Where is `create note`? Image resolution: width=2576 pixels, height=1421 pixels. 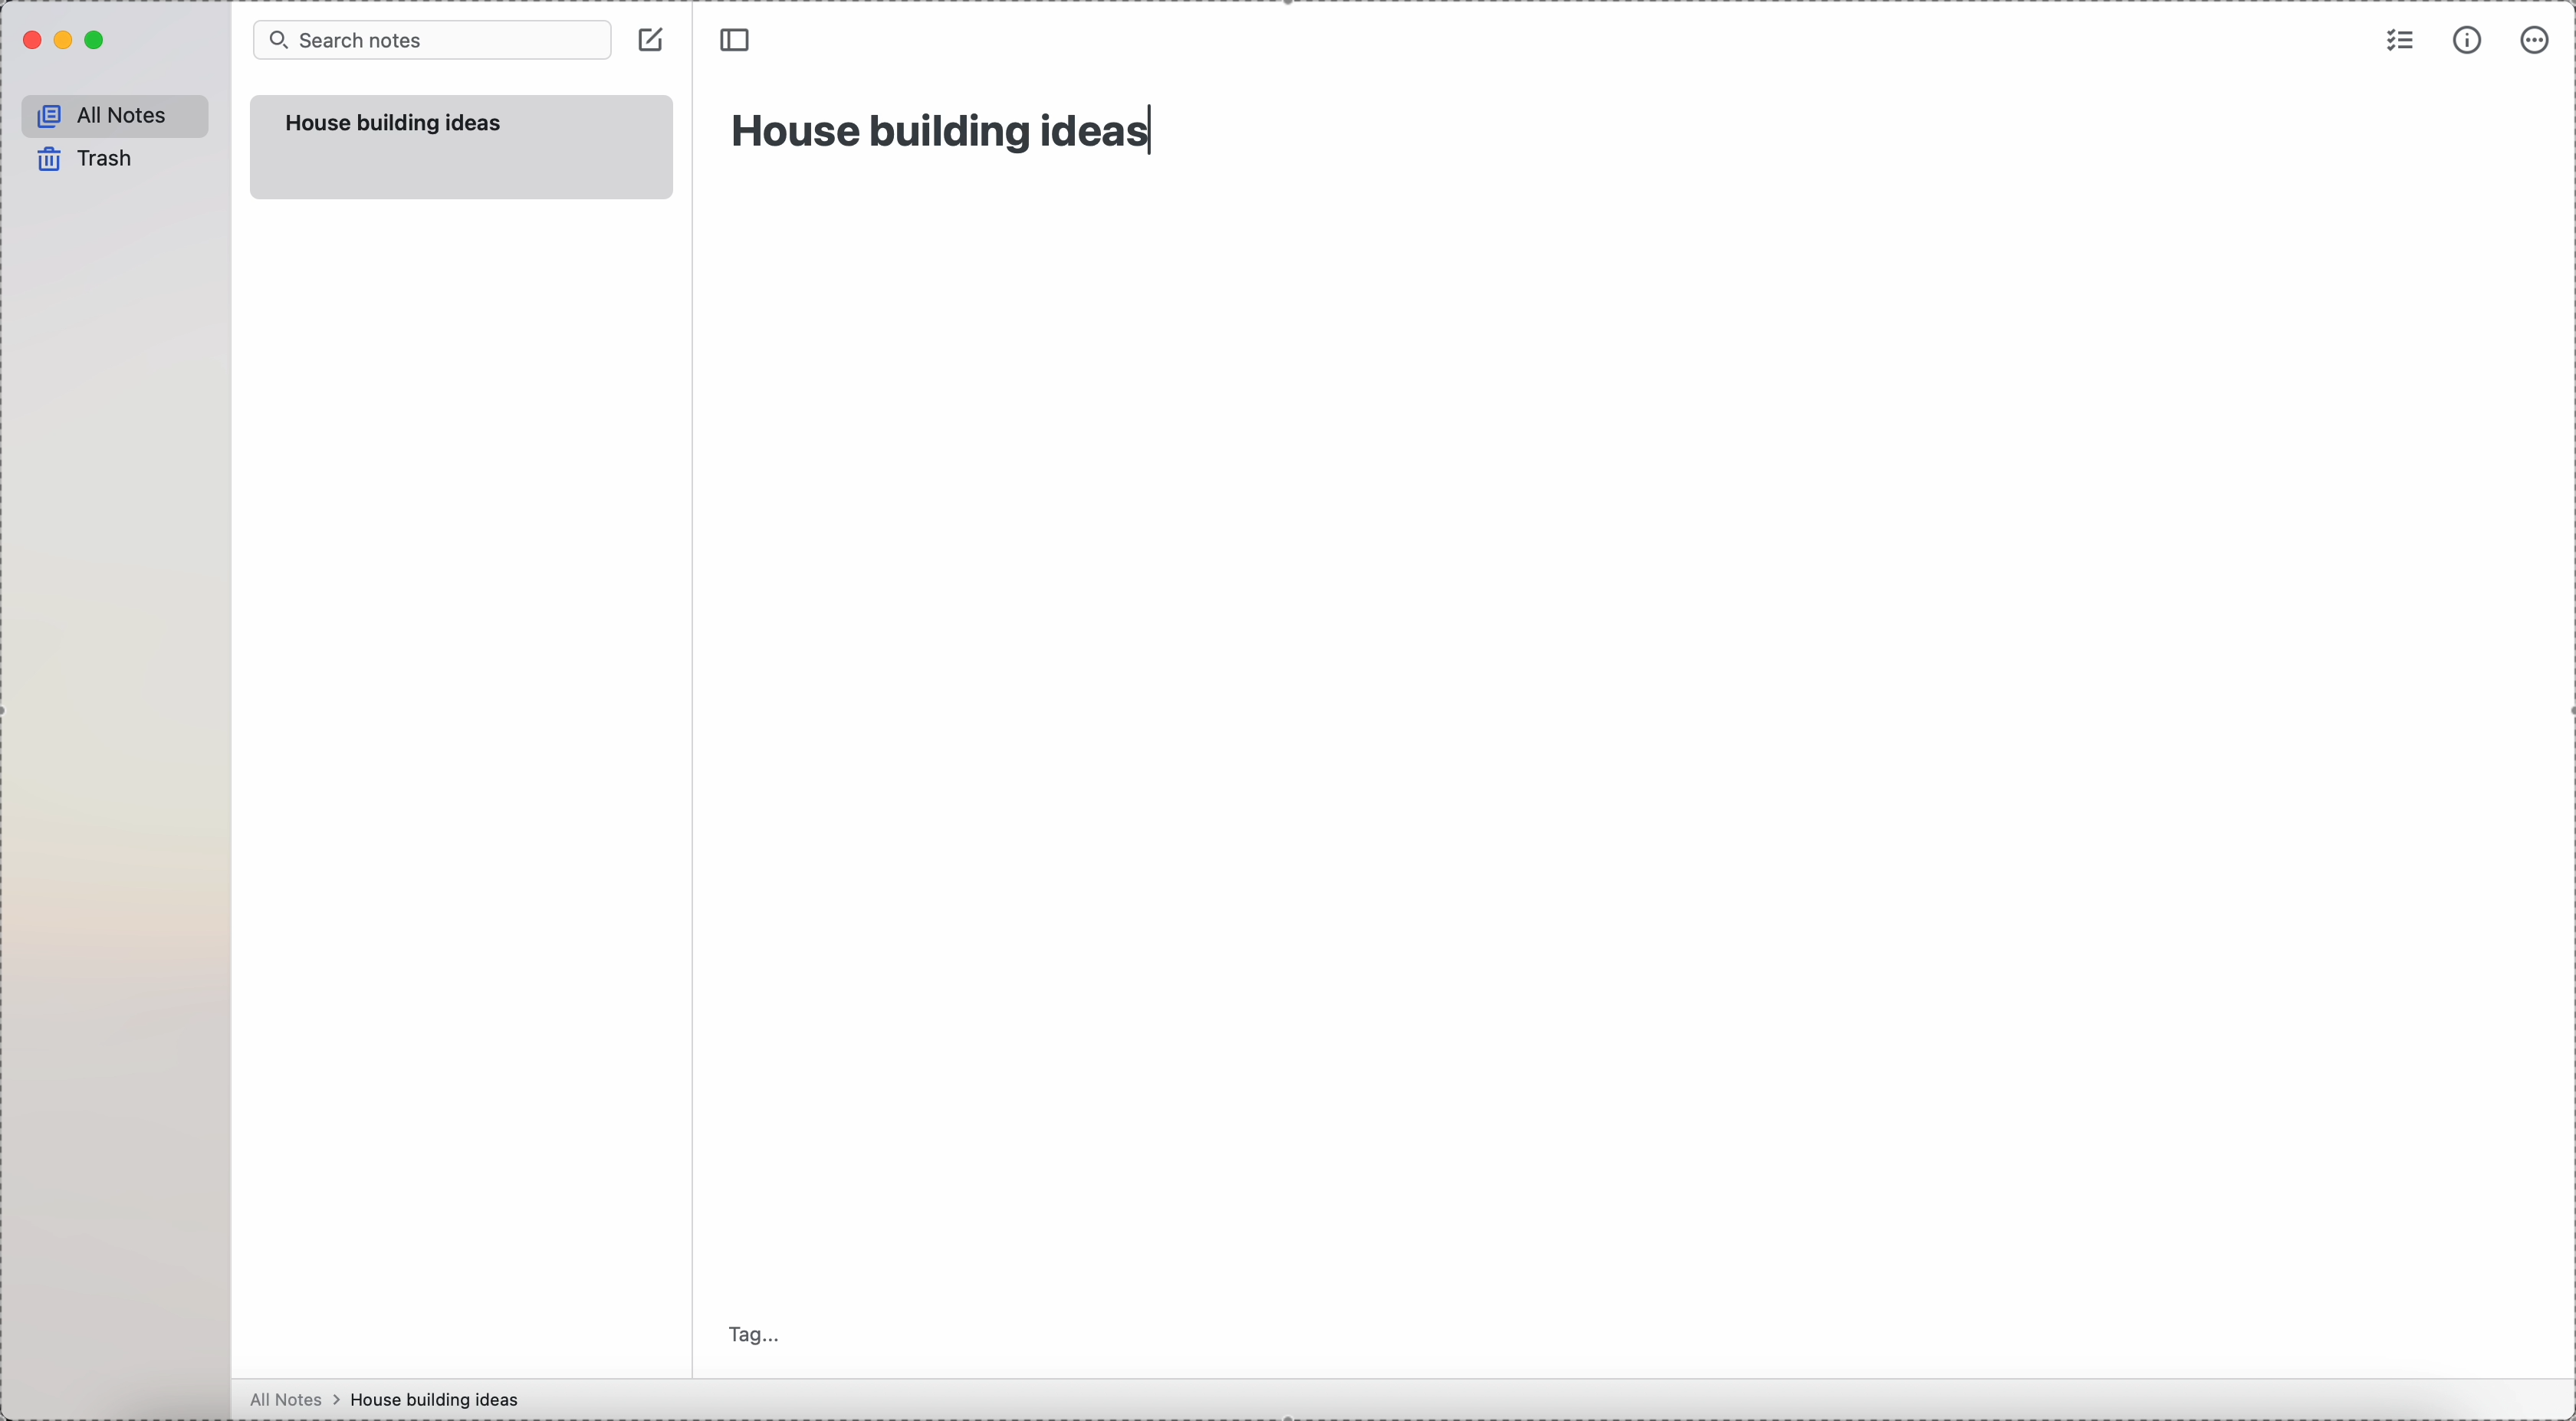 create note is located at coordinates (655, 46).